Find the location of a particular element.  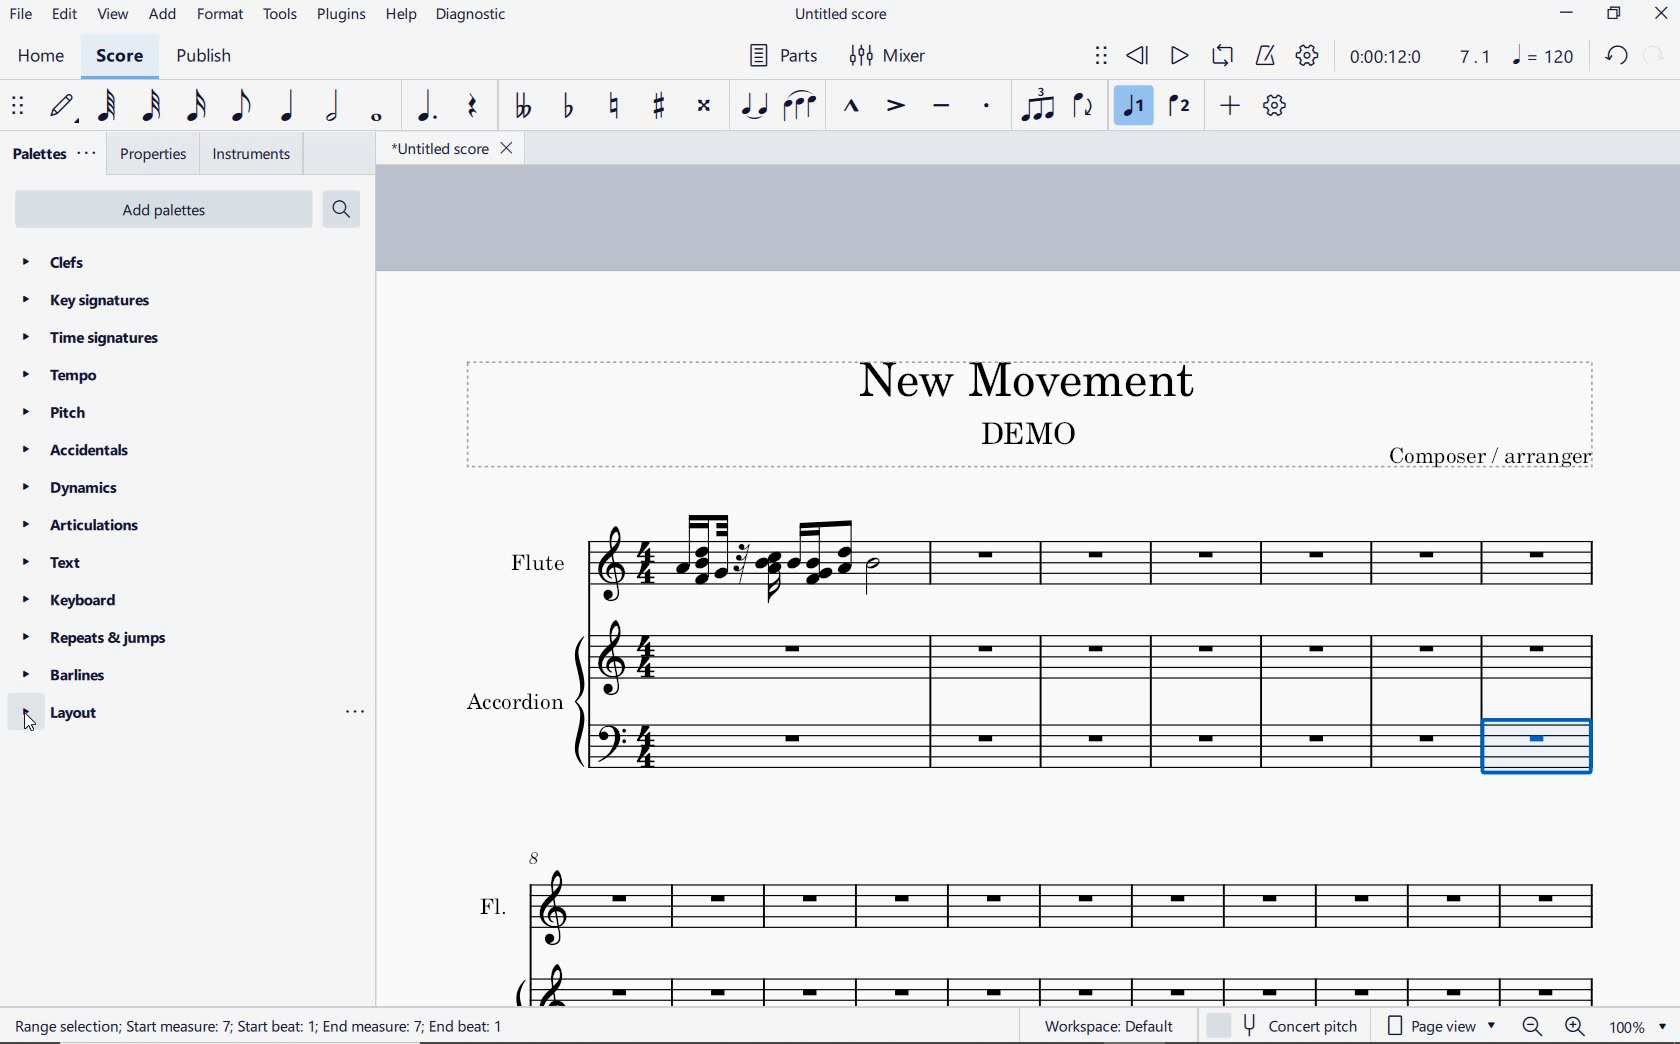

playback settings is located at coordinates (1310, 55).